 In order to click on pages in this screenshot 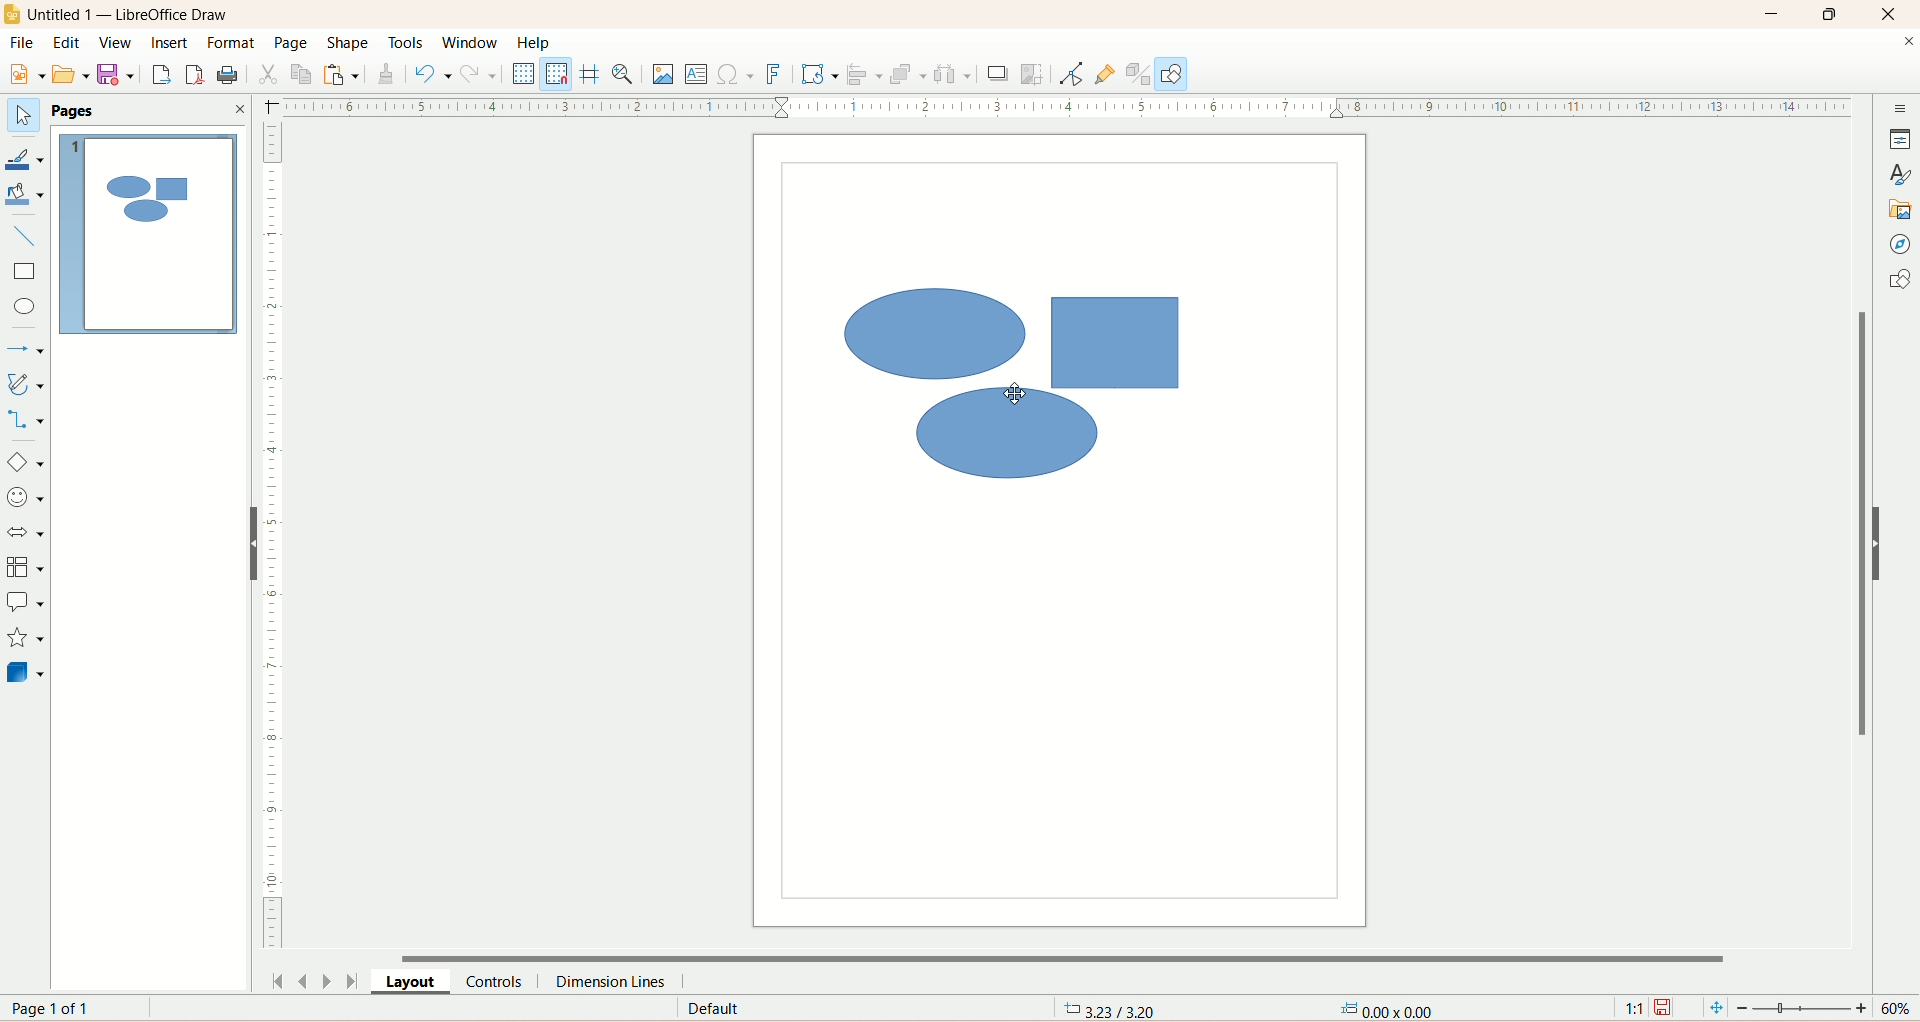, I will do `click(80, 109)`.